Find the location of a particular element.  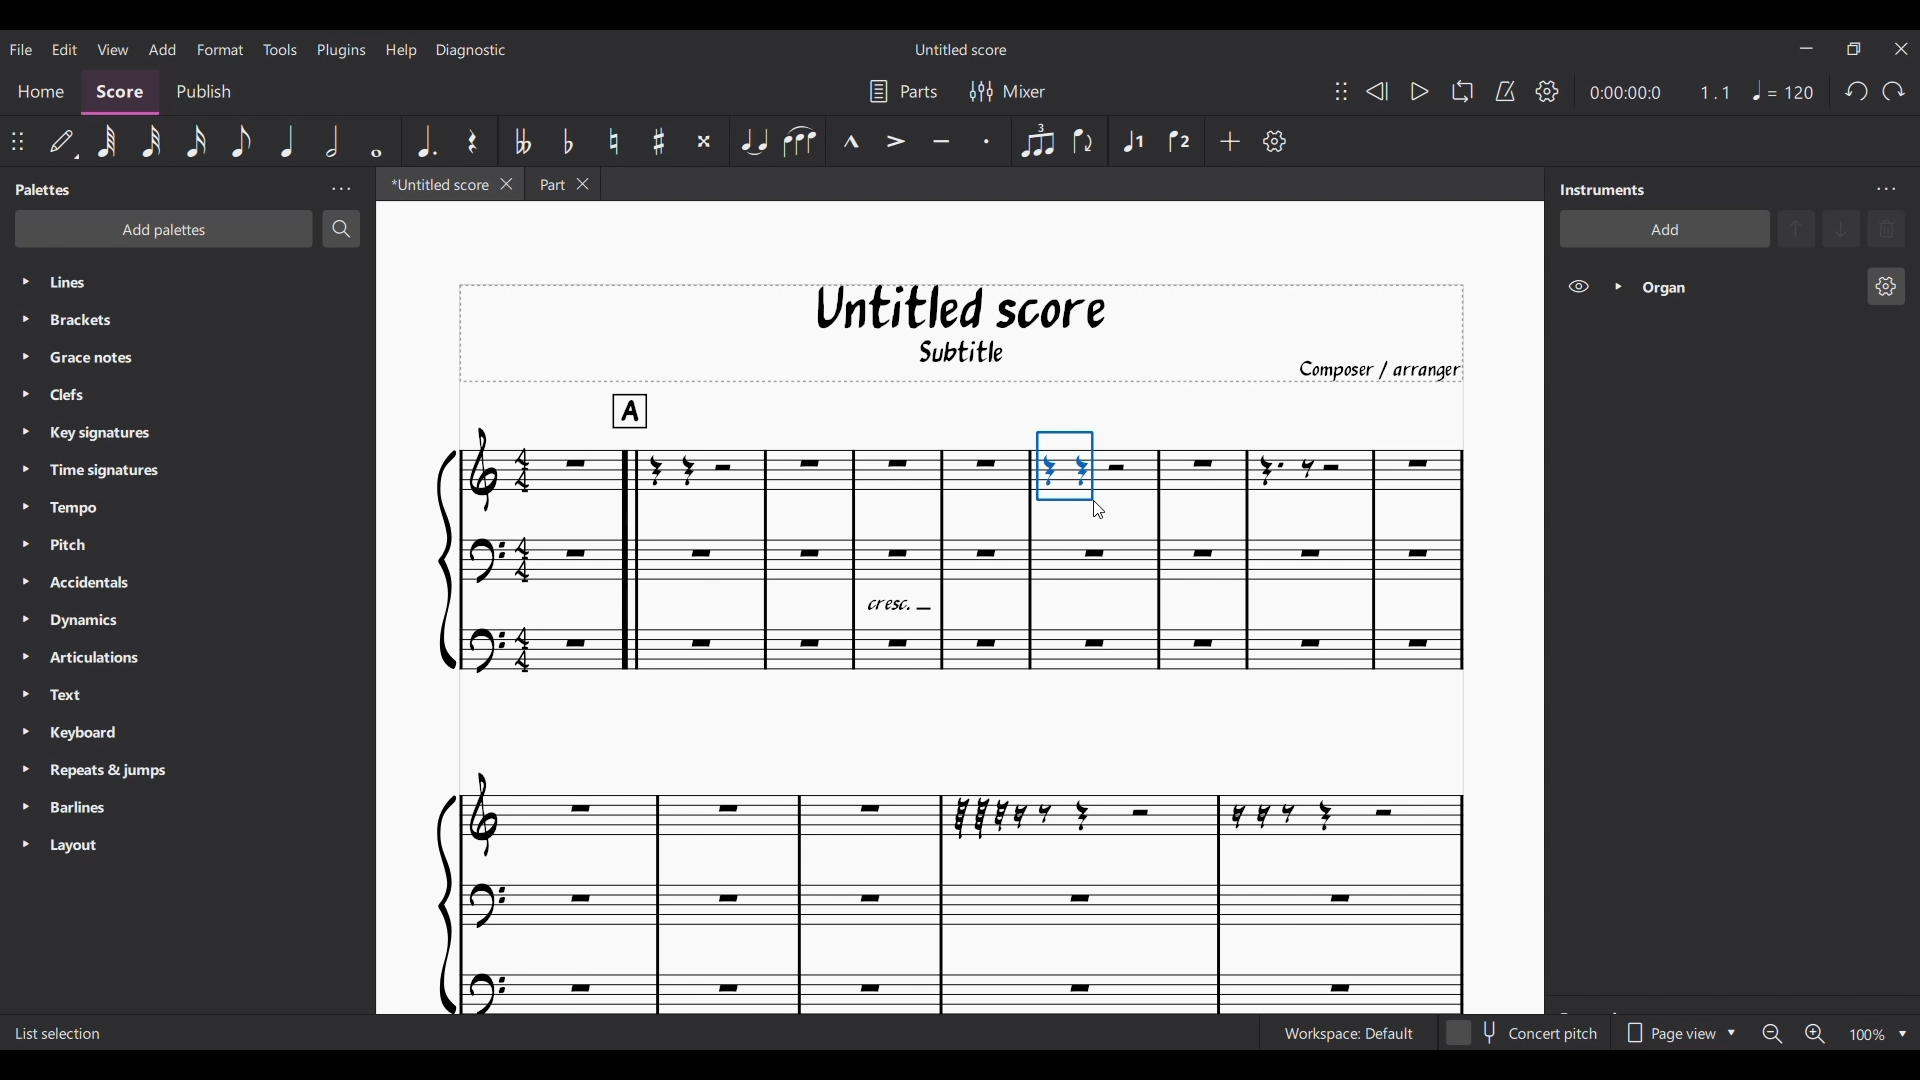

Toggle sharp is located at coordinates (659, 142).